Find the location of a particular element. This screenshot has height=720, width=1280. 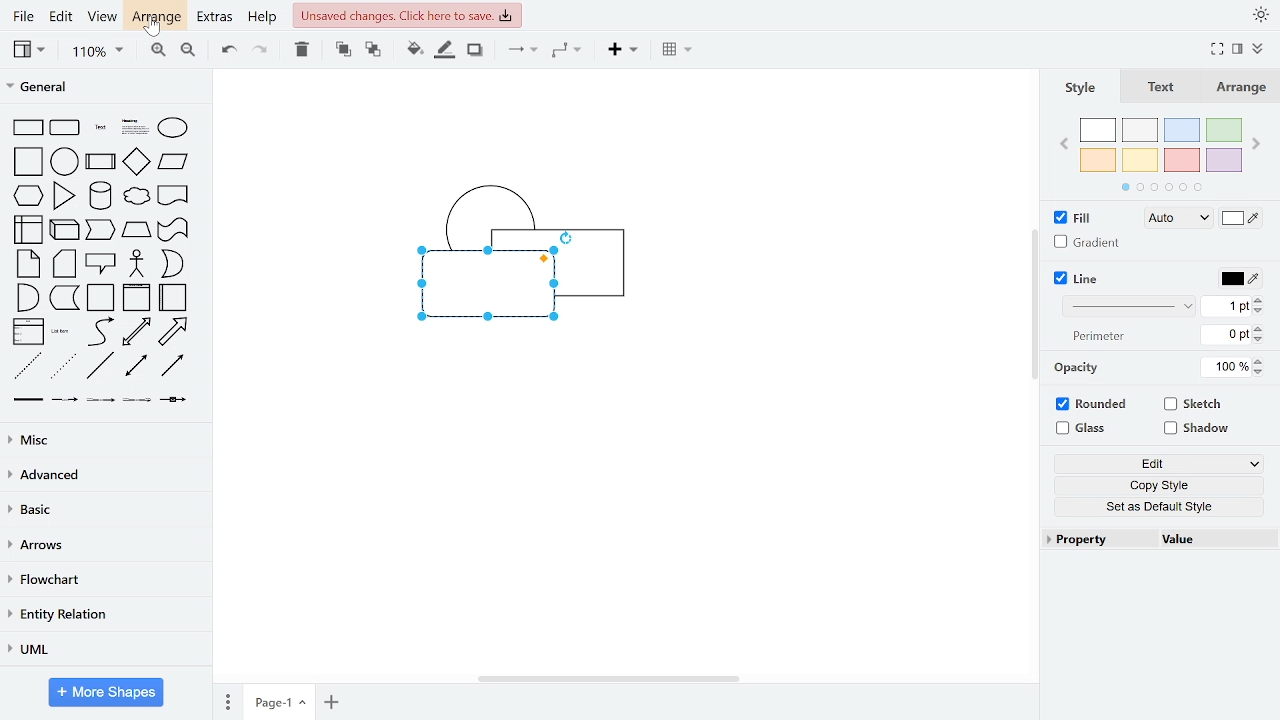

connector with label is located at coordinates (66, 399).